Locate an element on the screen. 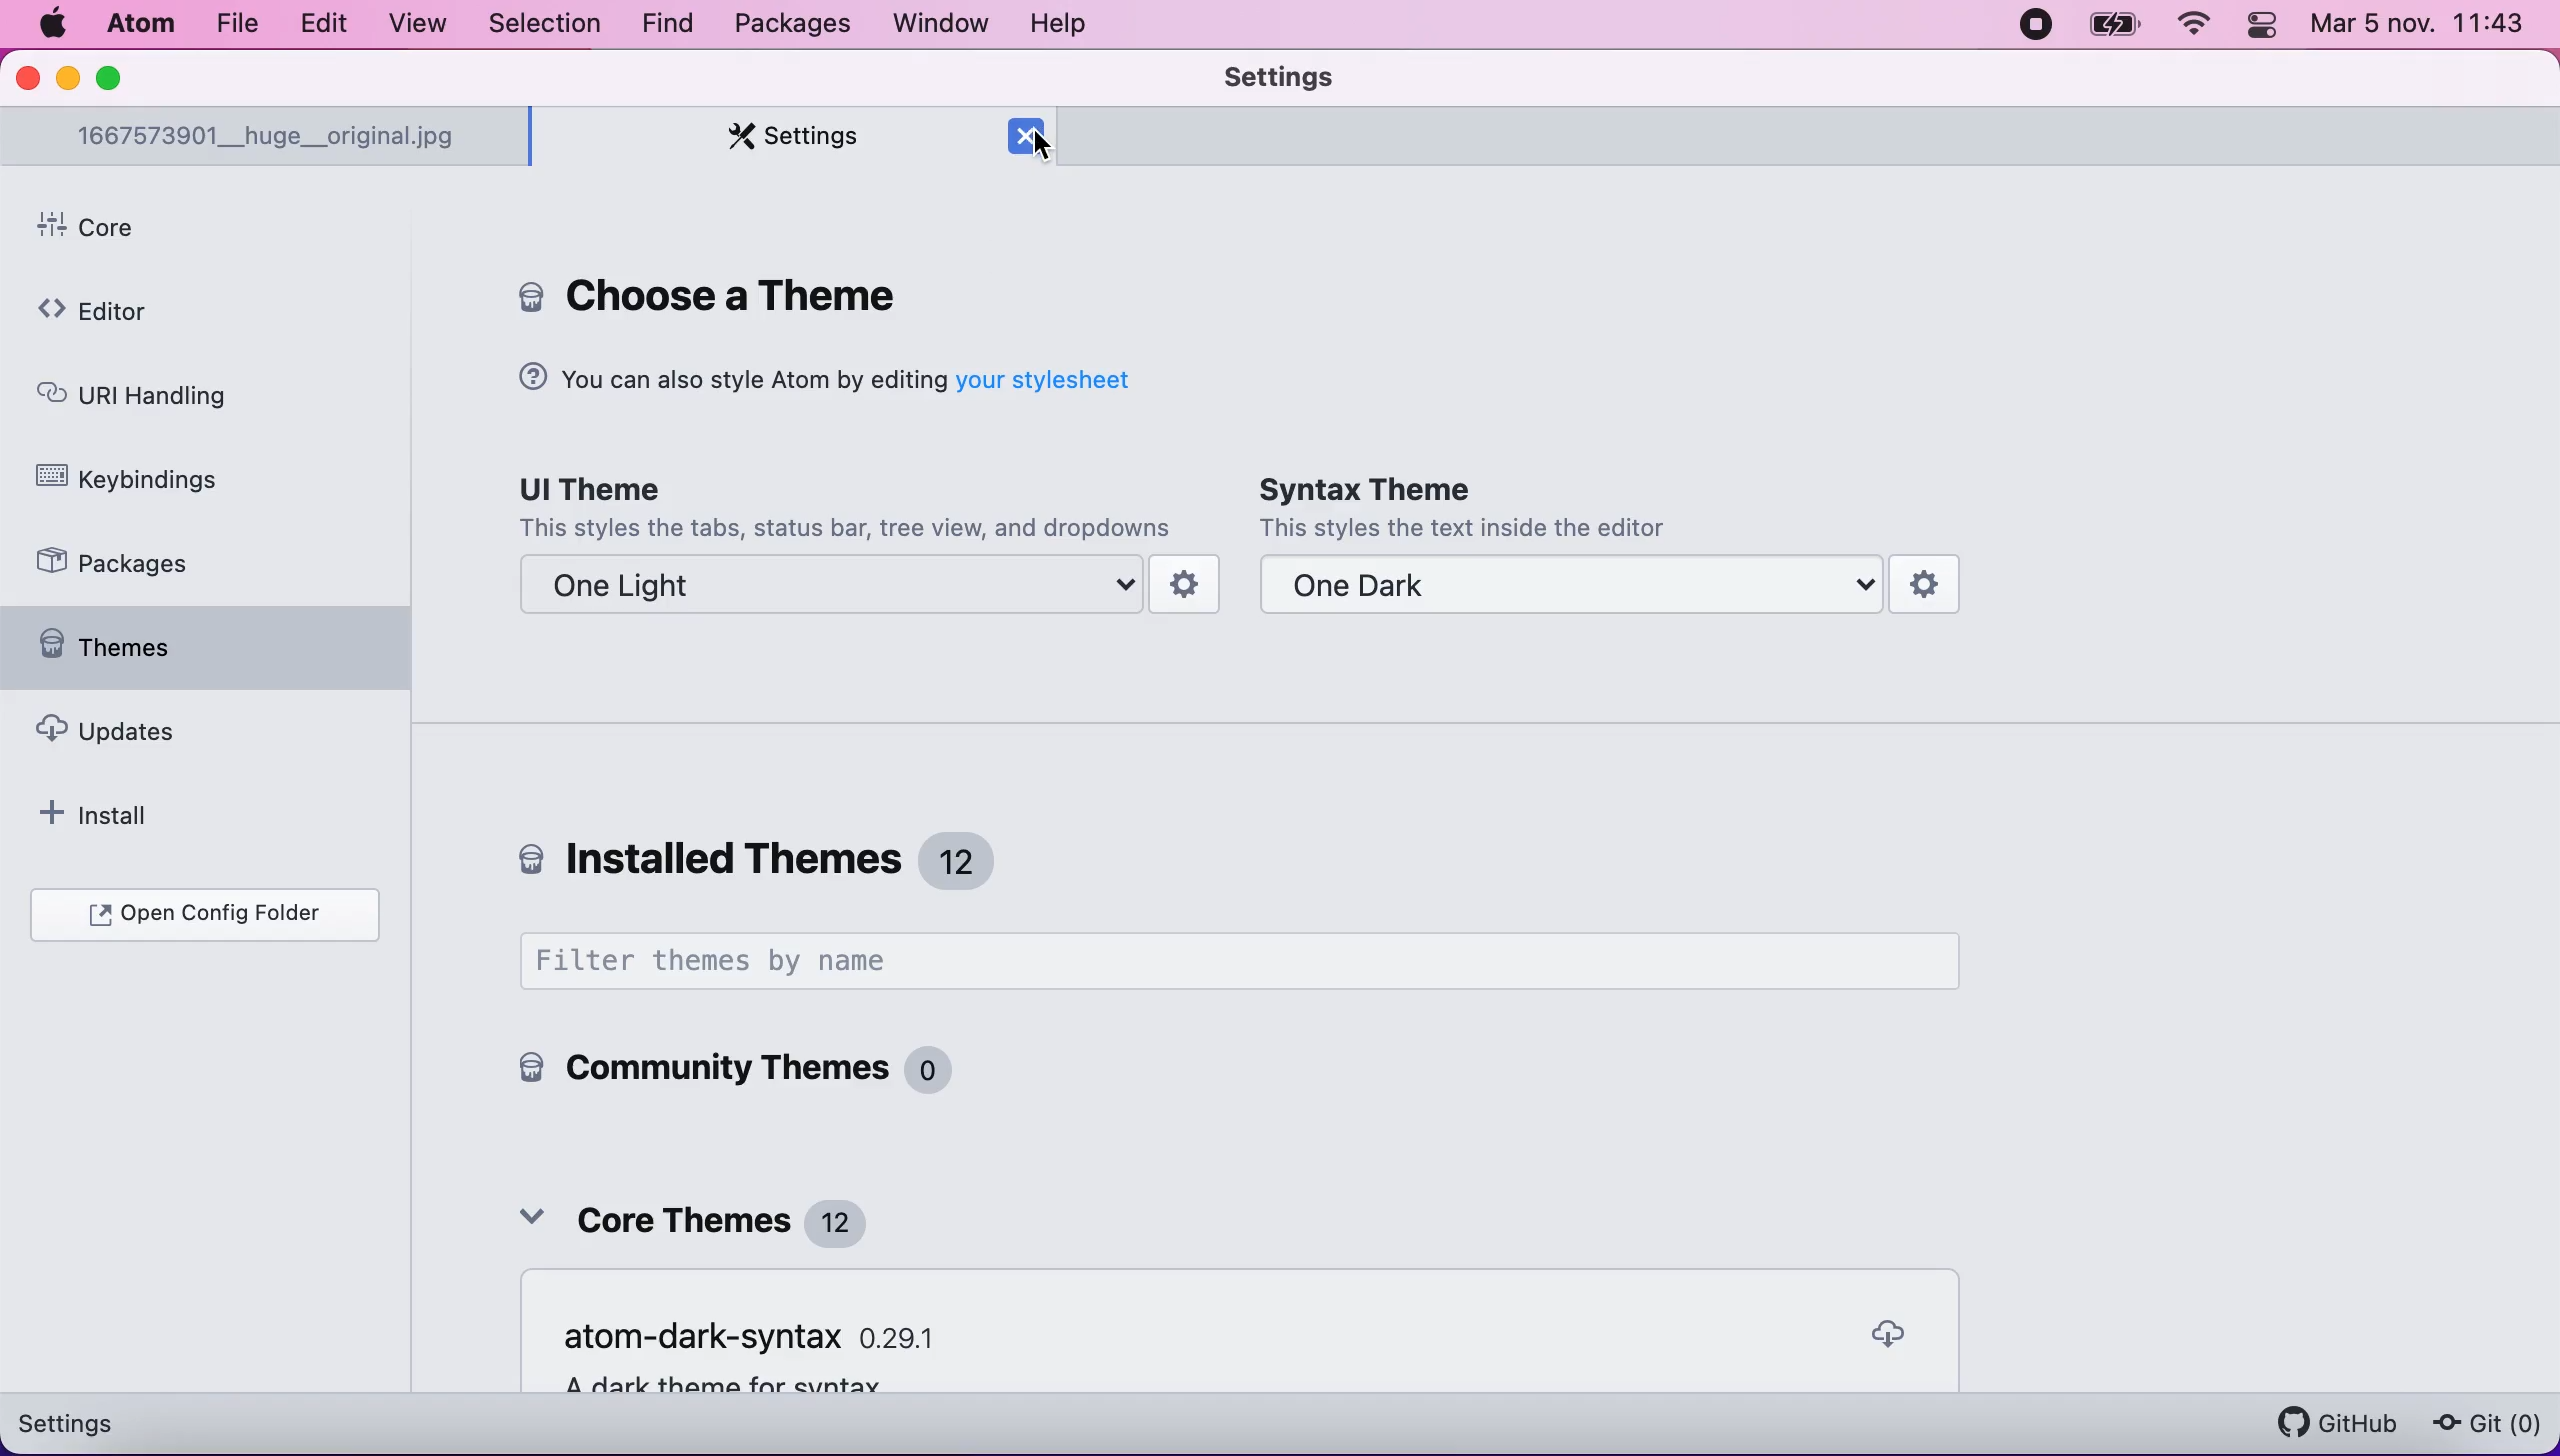 The image size is (2560, 1456). filter themes by name is located at coordinates (1266, 963).